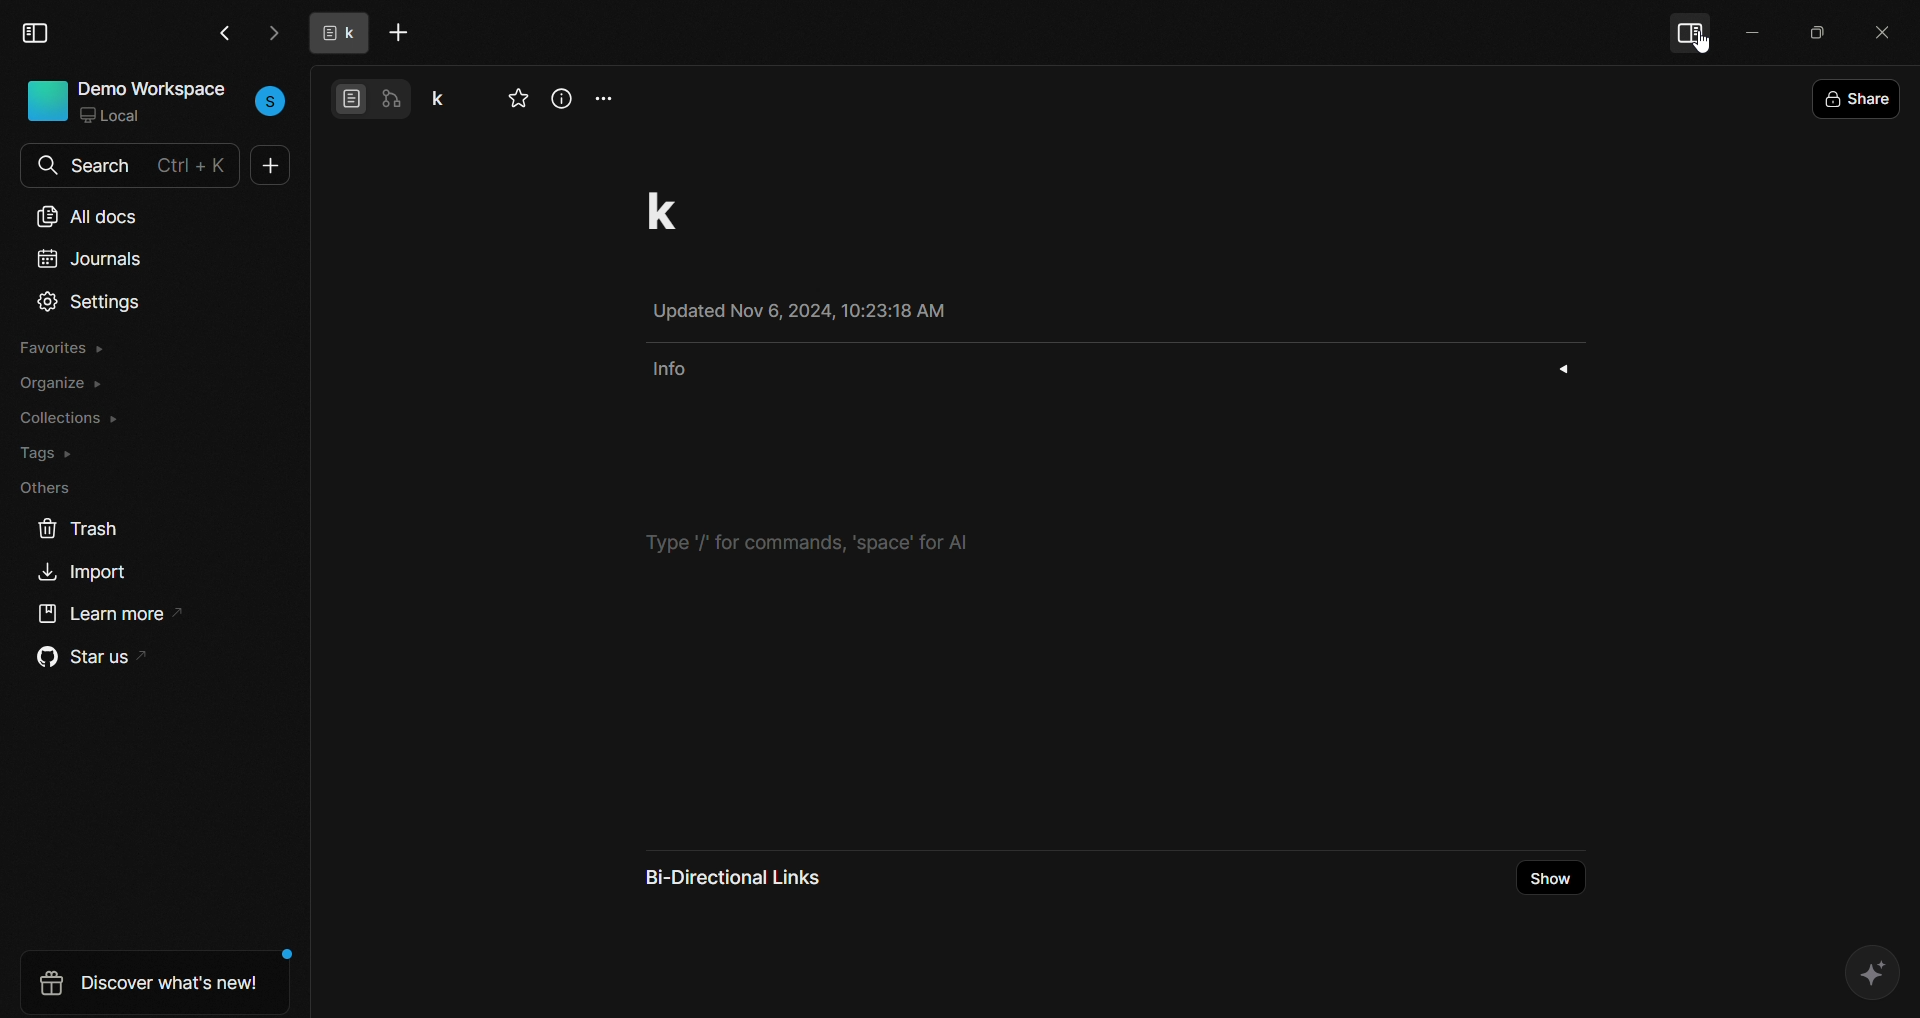 This screenshot has height=1018, width=1920. What do you see at coordinates (38, 33) in the screenshot?
I see `view sidebar` at bounding box center [38, 33].